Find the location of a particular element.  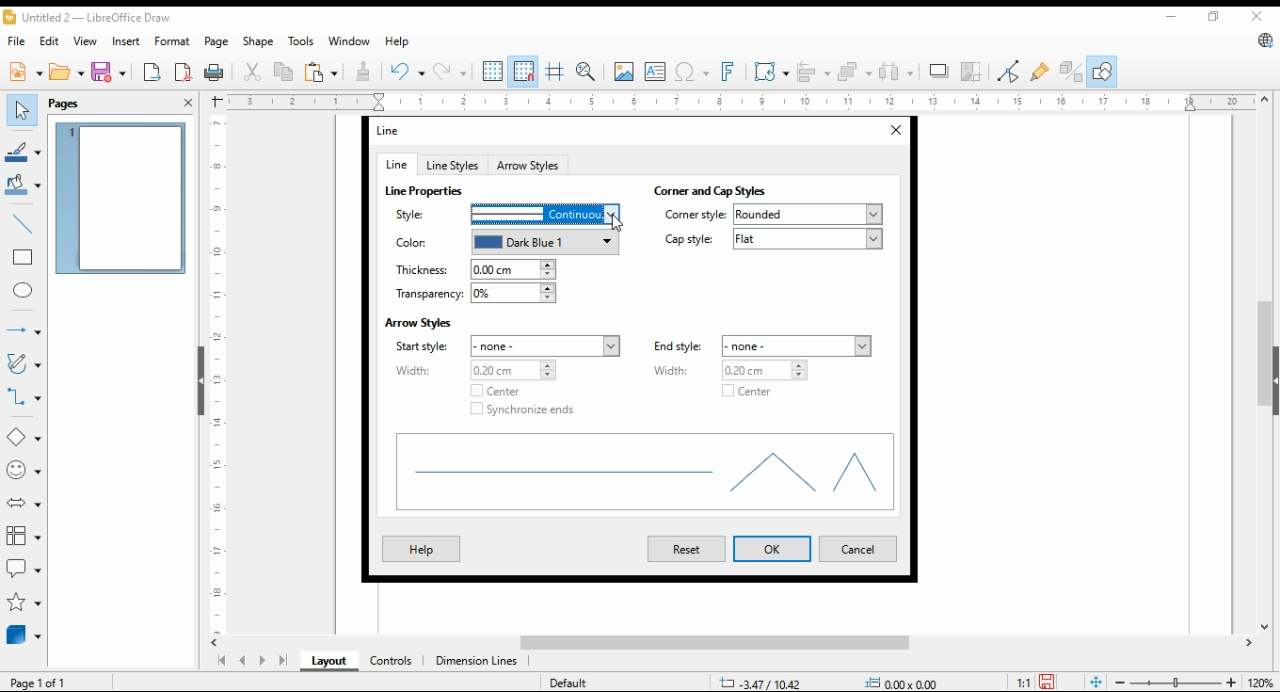

connectors is located at coordinates (24, 394).